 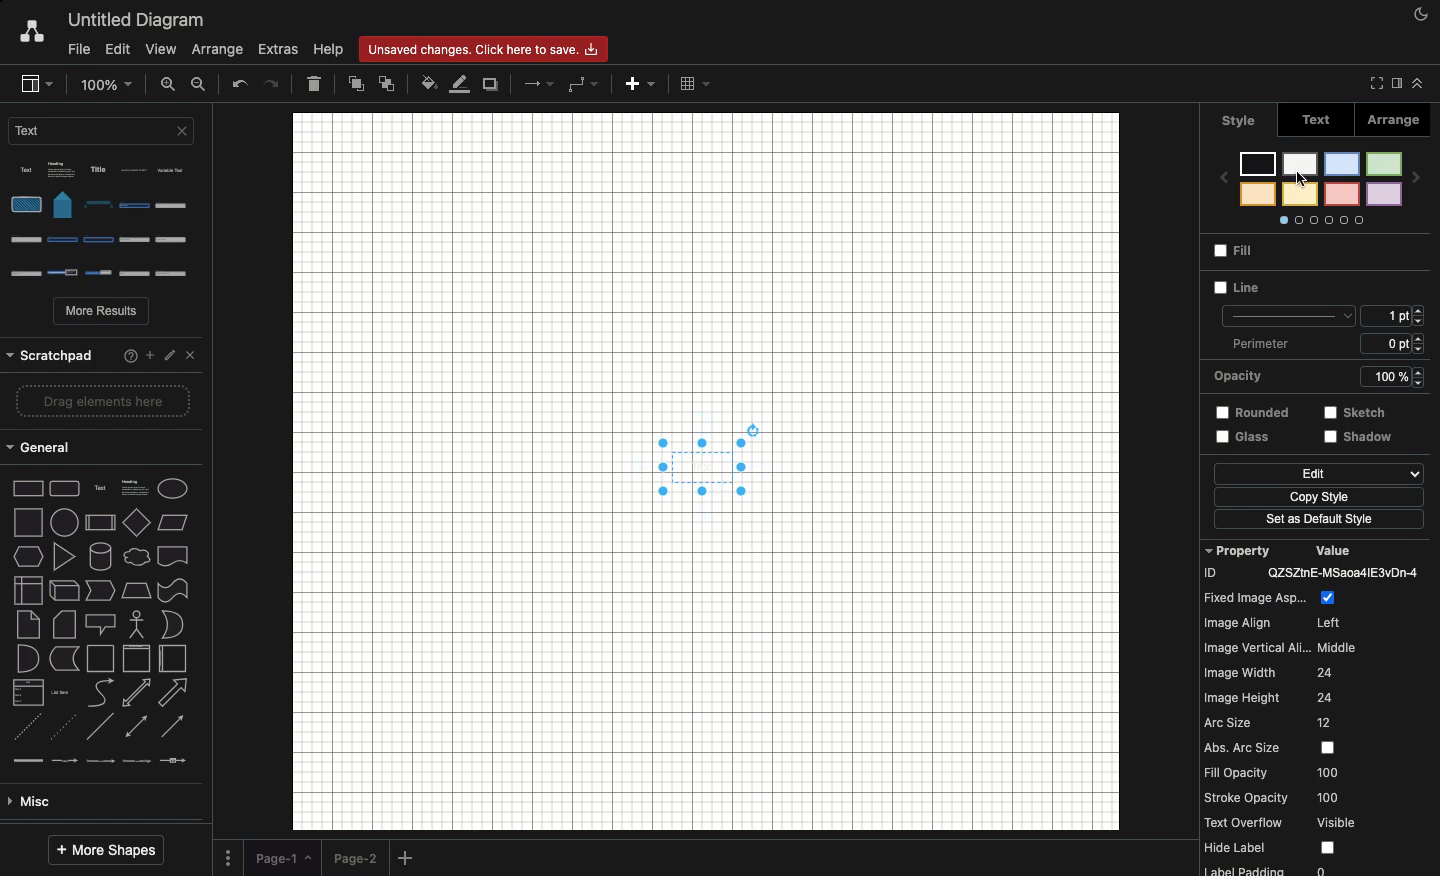 I want to click on Set as default style, so click(x=1320, y=519).